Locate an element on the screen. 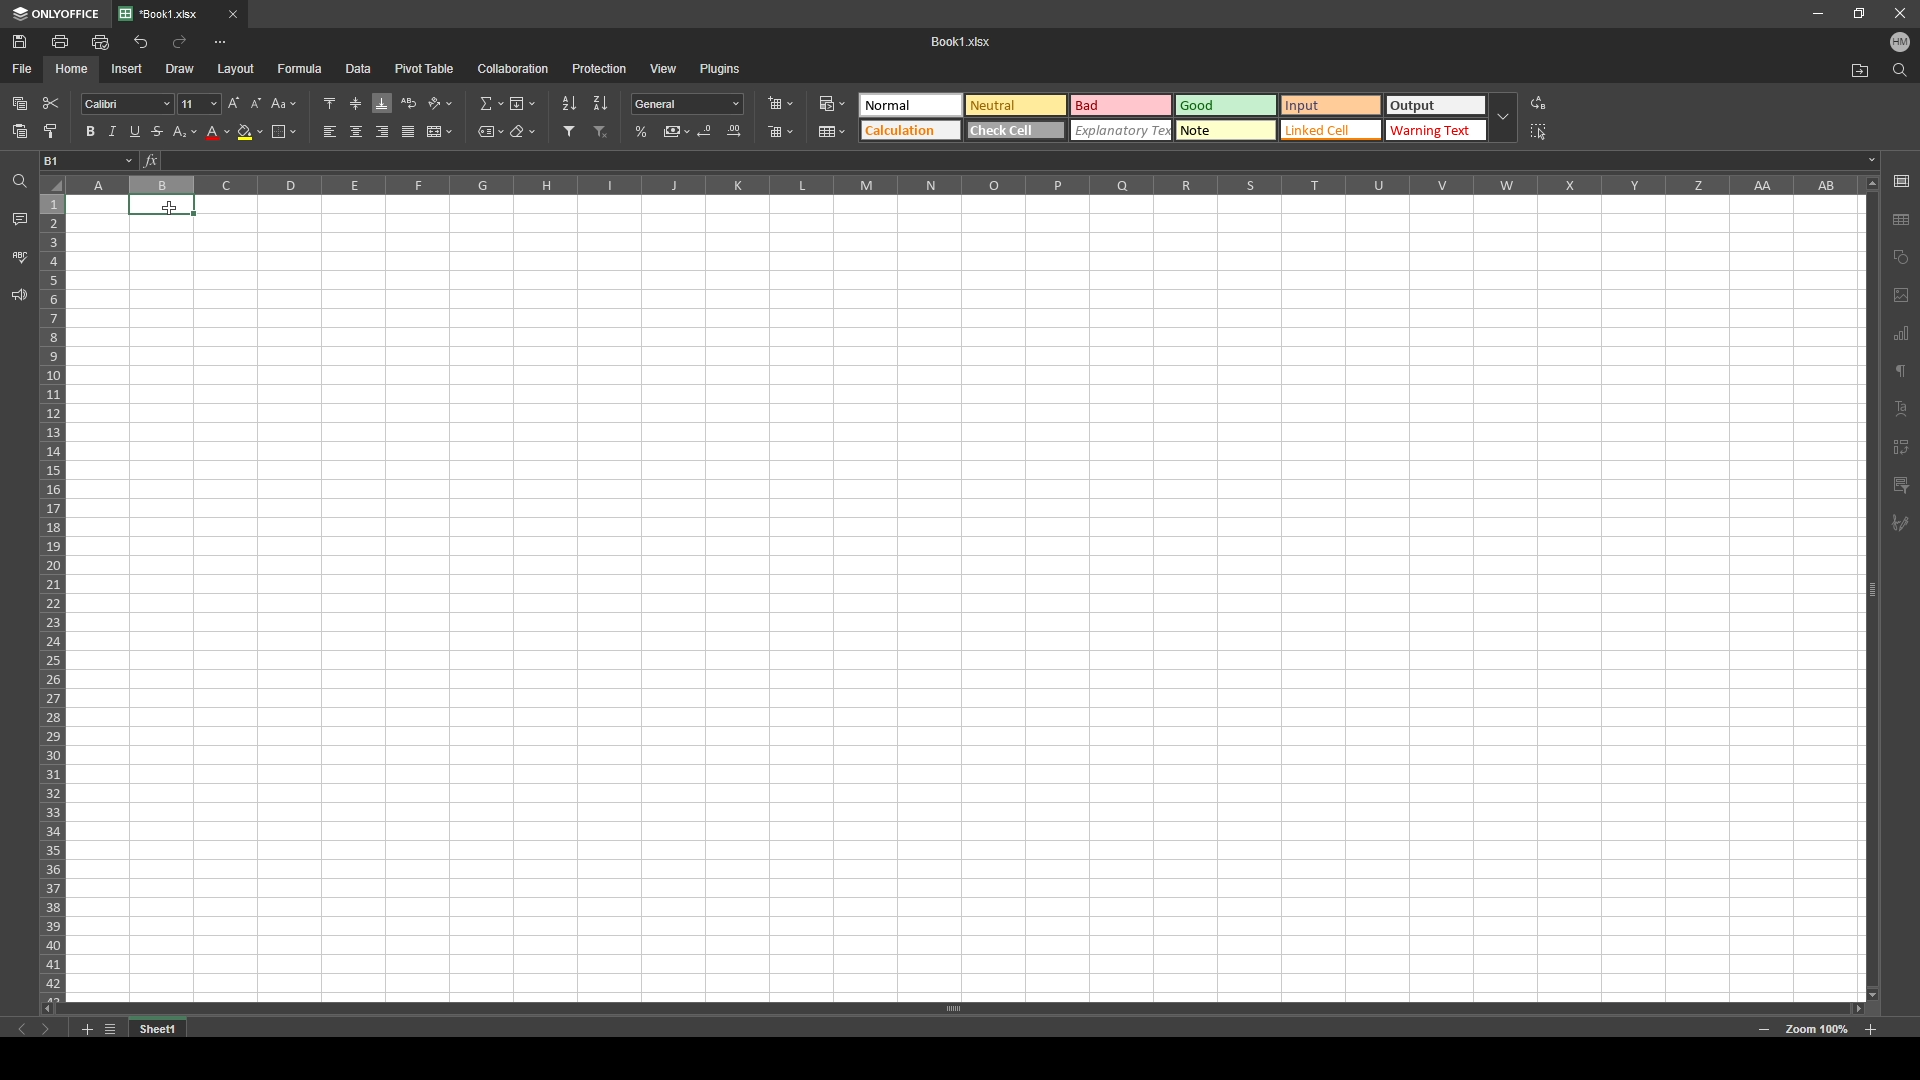  view is located at coordinates (663, 69).